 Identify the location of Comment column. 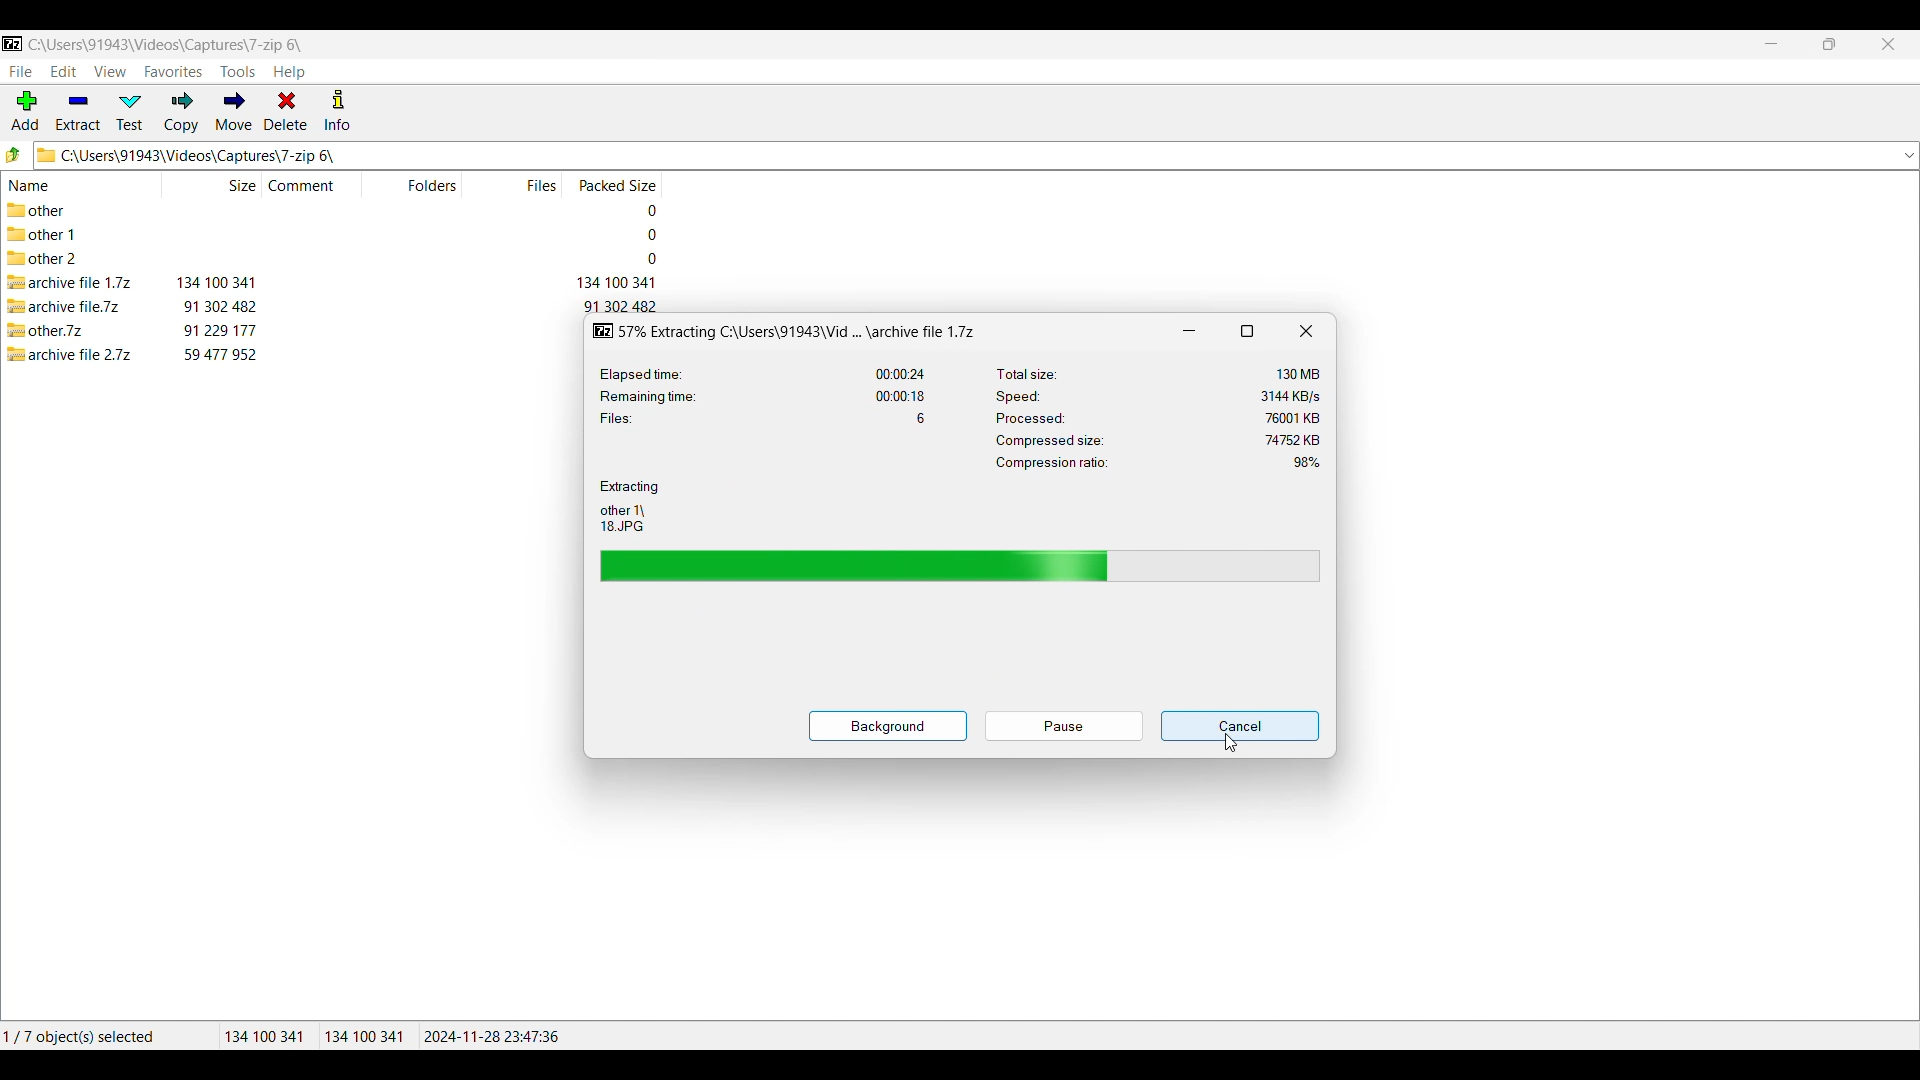
(314, 185).